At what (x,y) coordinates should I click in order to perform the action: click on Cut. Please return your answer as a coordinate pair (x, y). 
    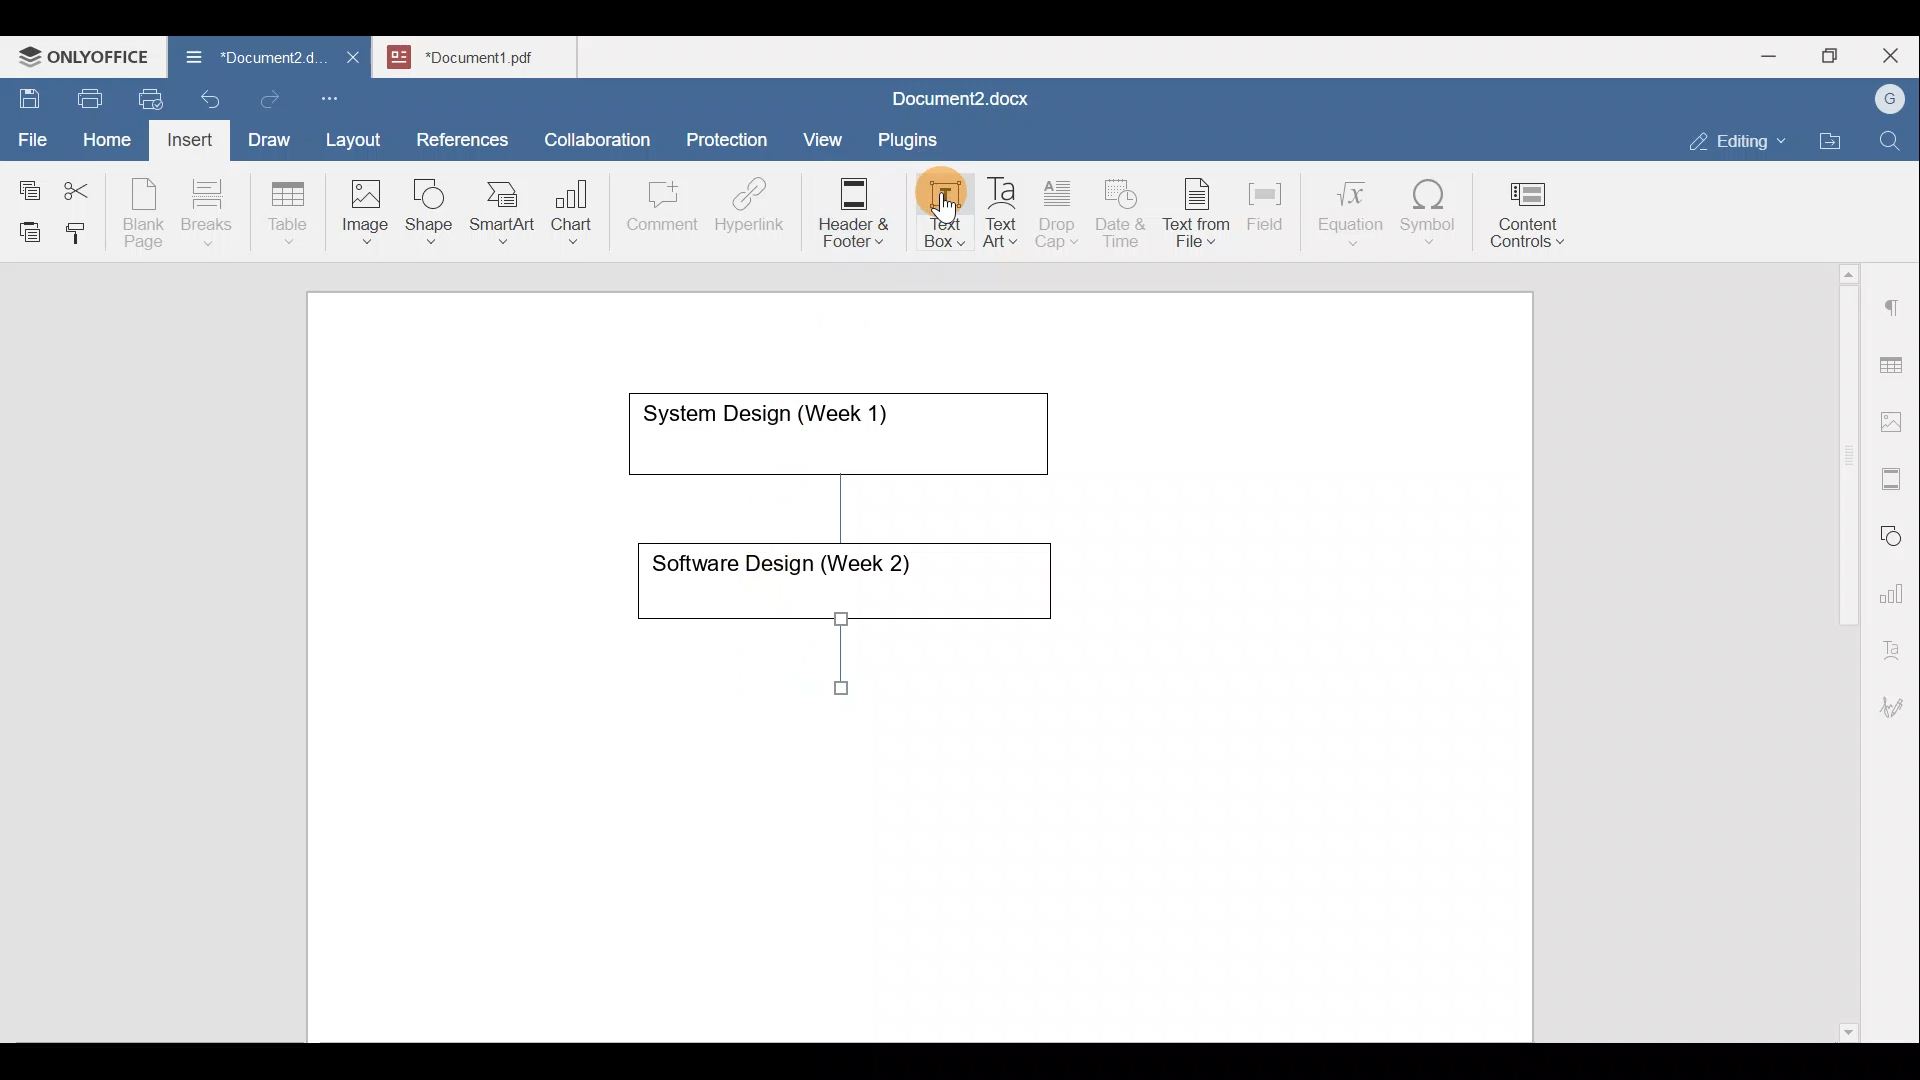
    Looking at the image, I should click on (84, 186).